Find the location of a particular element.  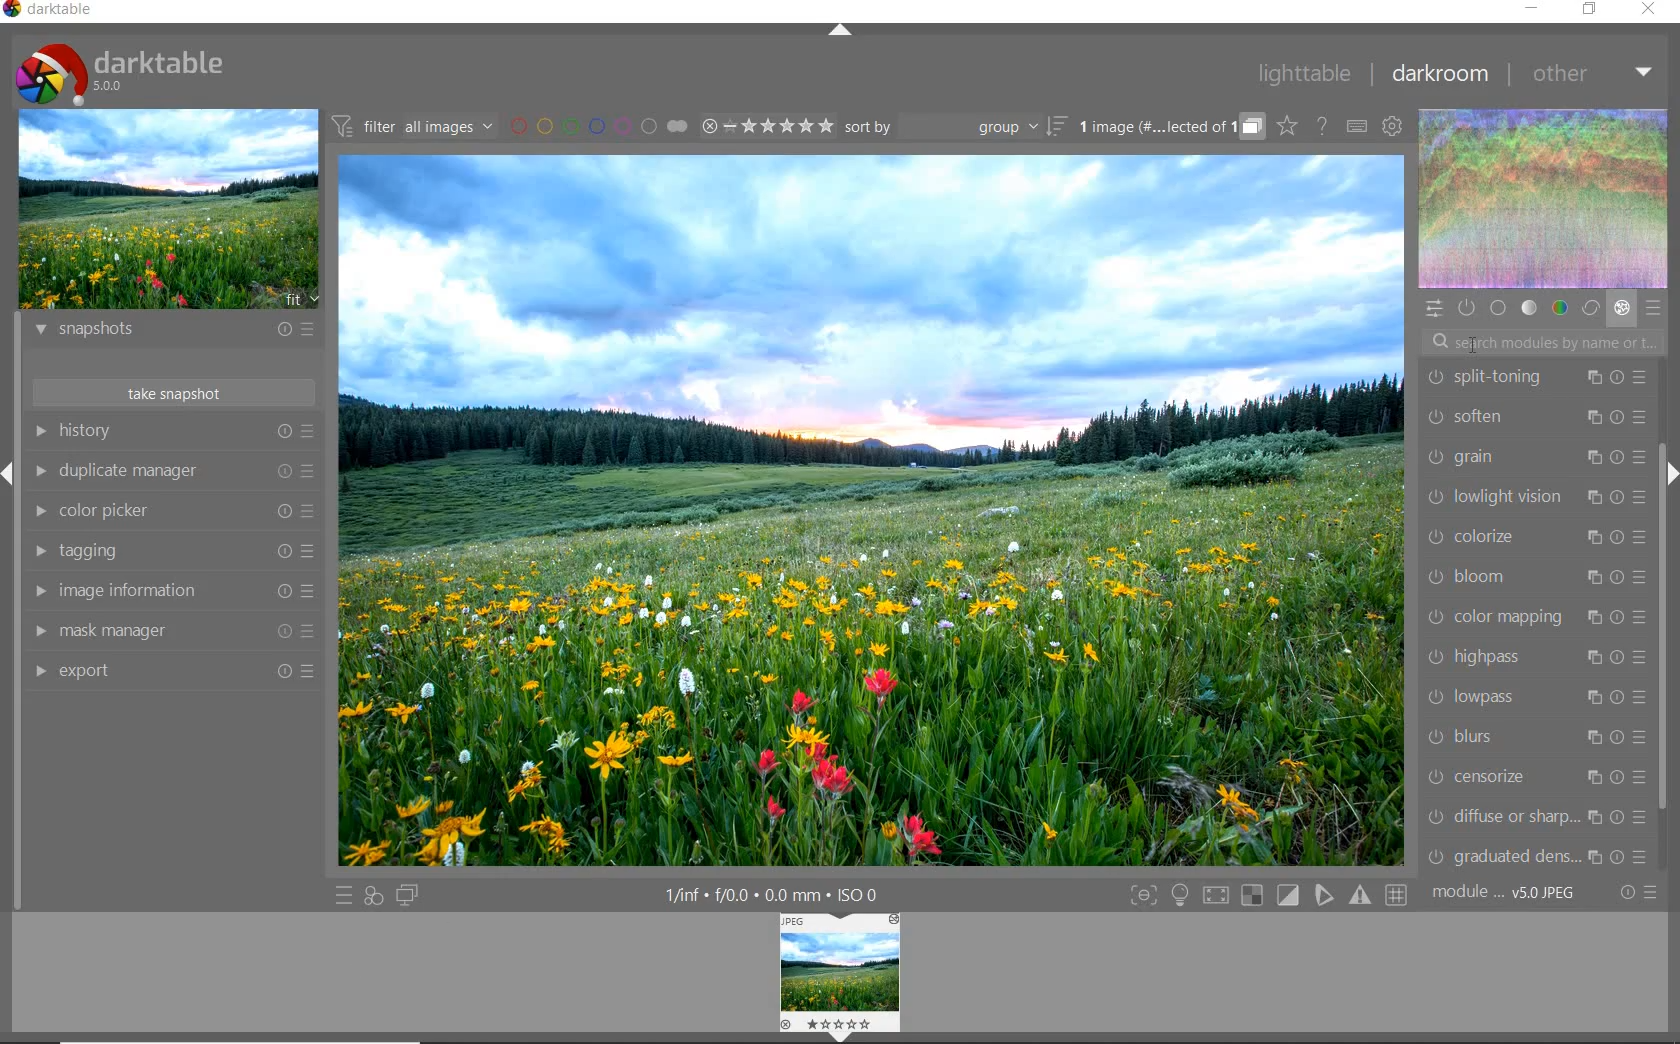

Expand / Collapse is located at coordinates (10, 472).